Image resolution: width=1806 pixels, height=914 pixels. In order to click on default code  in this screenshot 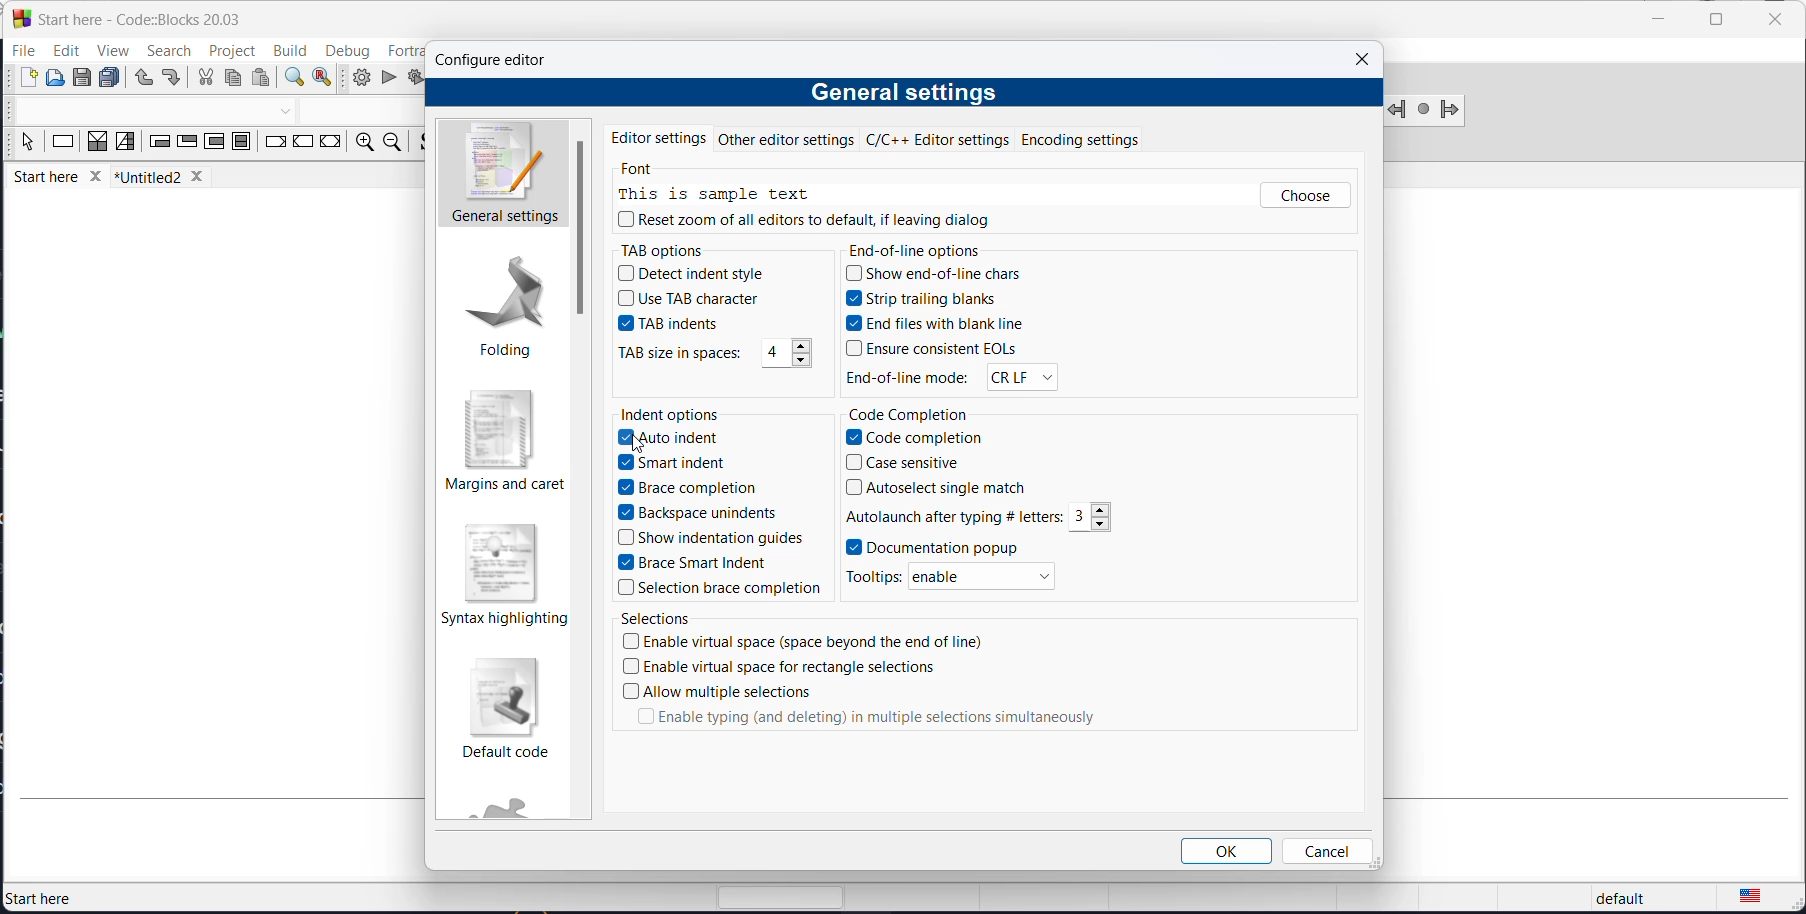, I will do `click(513, 709)`.